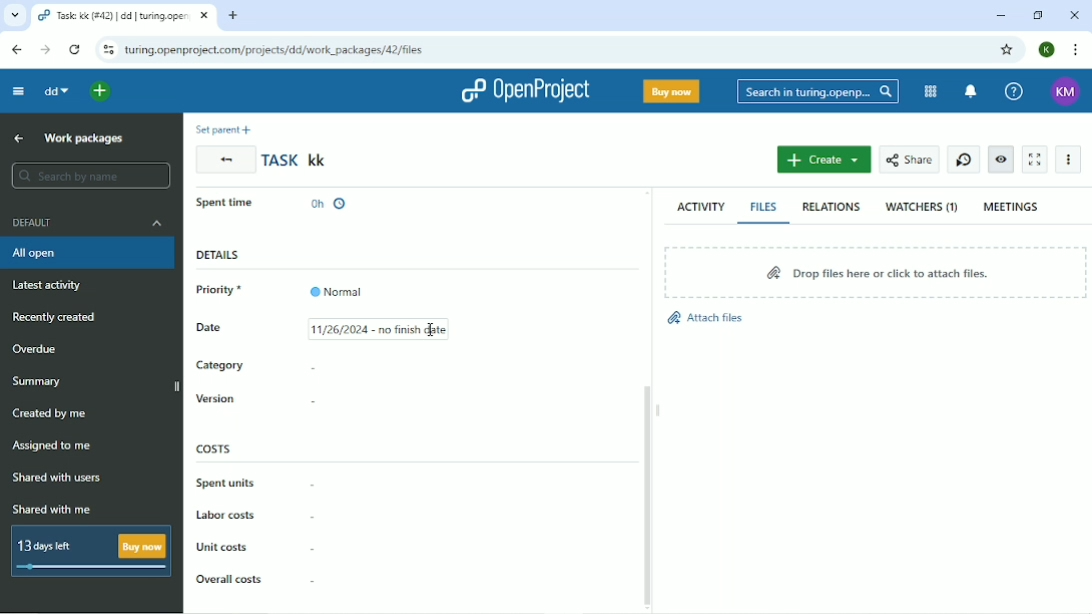 The width and height of the screenshot is (1092, 614). What do you see at coordinates (231, 17) in the screenshot?
I see `New tab` at bounding box center [231, 17].